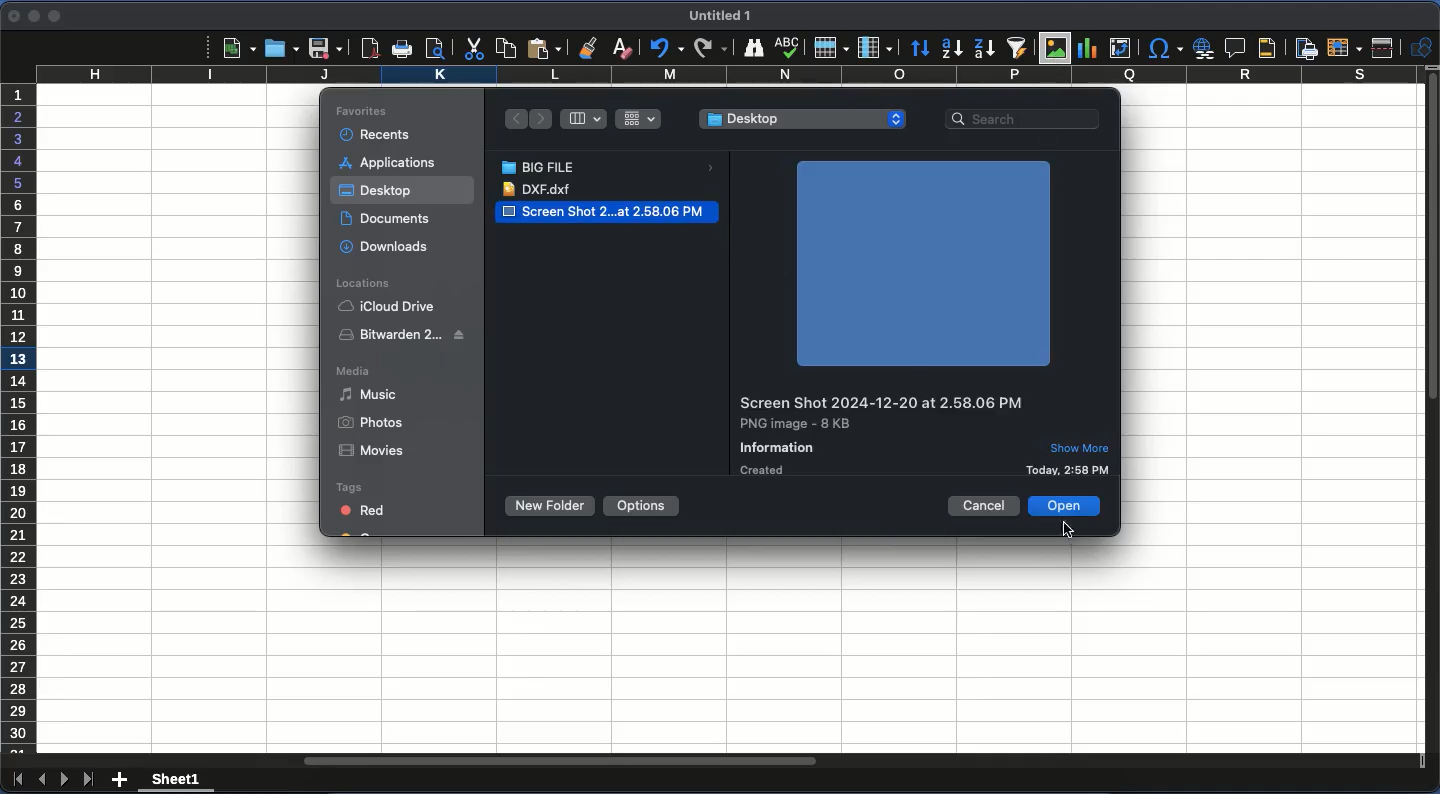 This screenshot has width=1440, height=794. What do you see at coordinates (122, 777) in the screenshot?
I see `add` at bounding box center [122, 777].